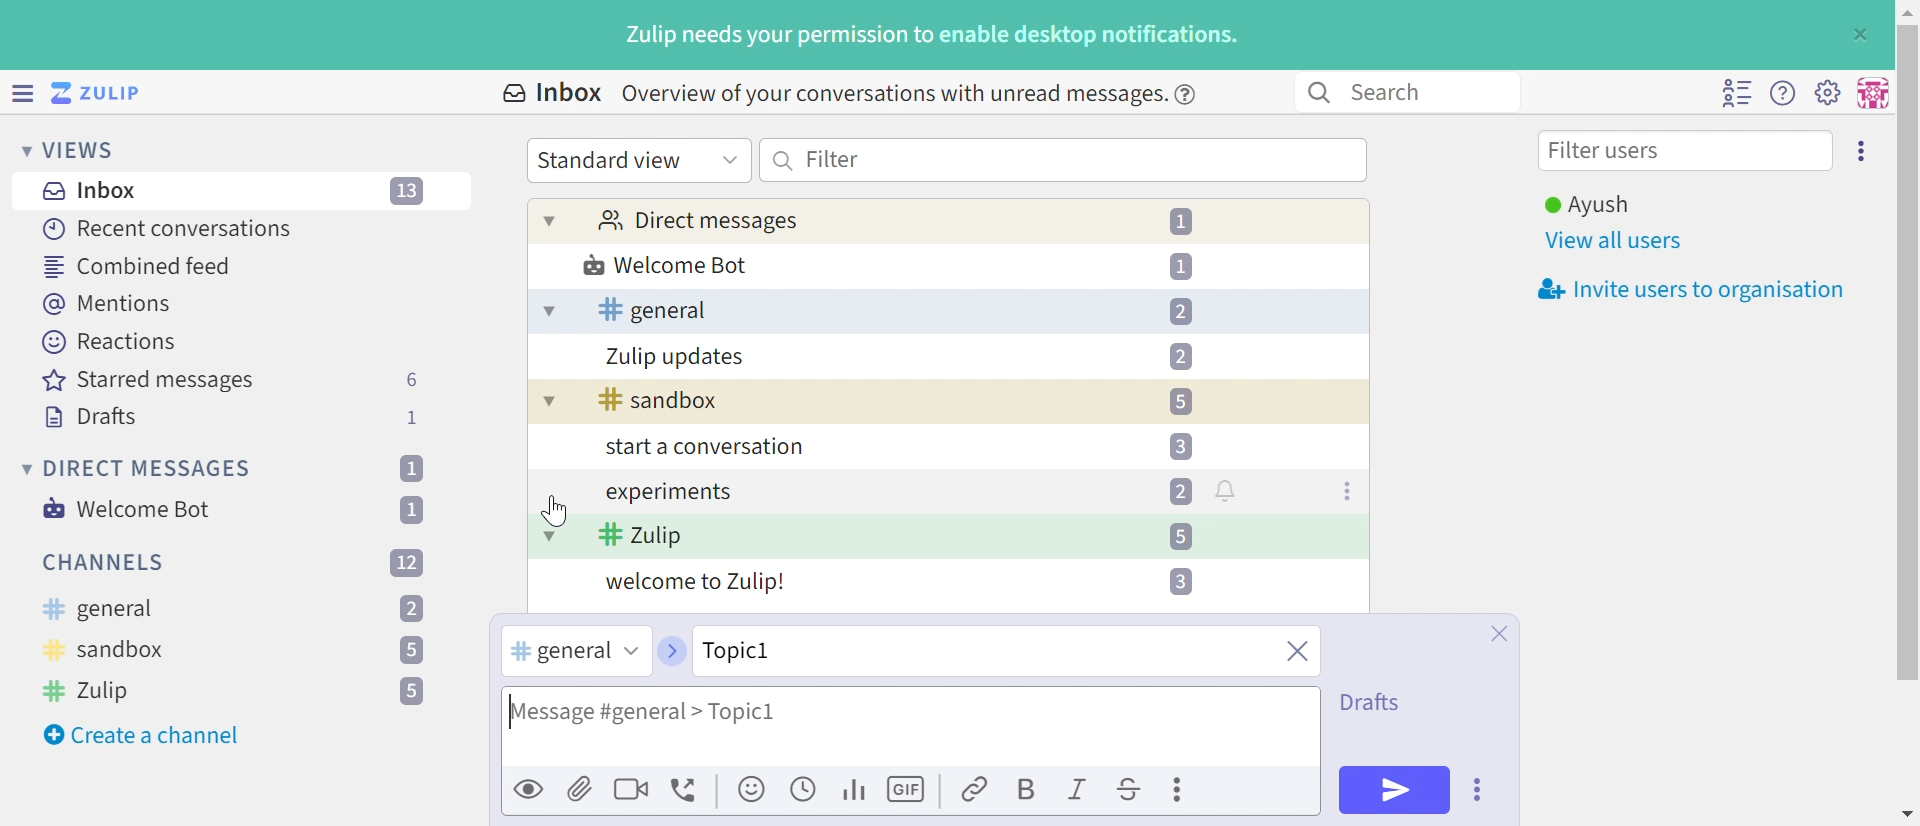  Describe the element at coordinates (1180, 491) in the screenshot. I see `2` at that location.